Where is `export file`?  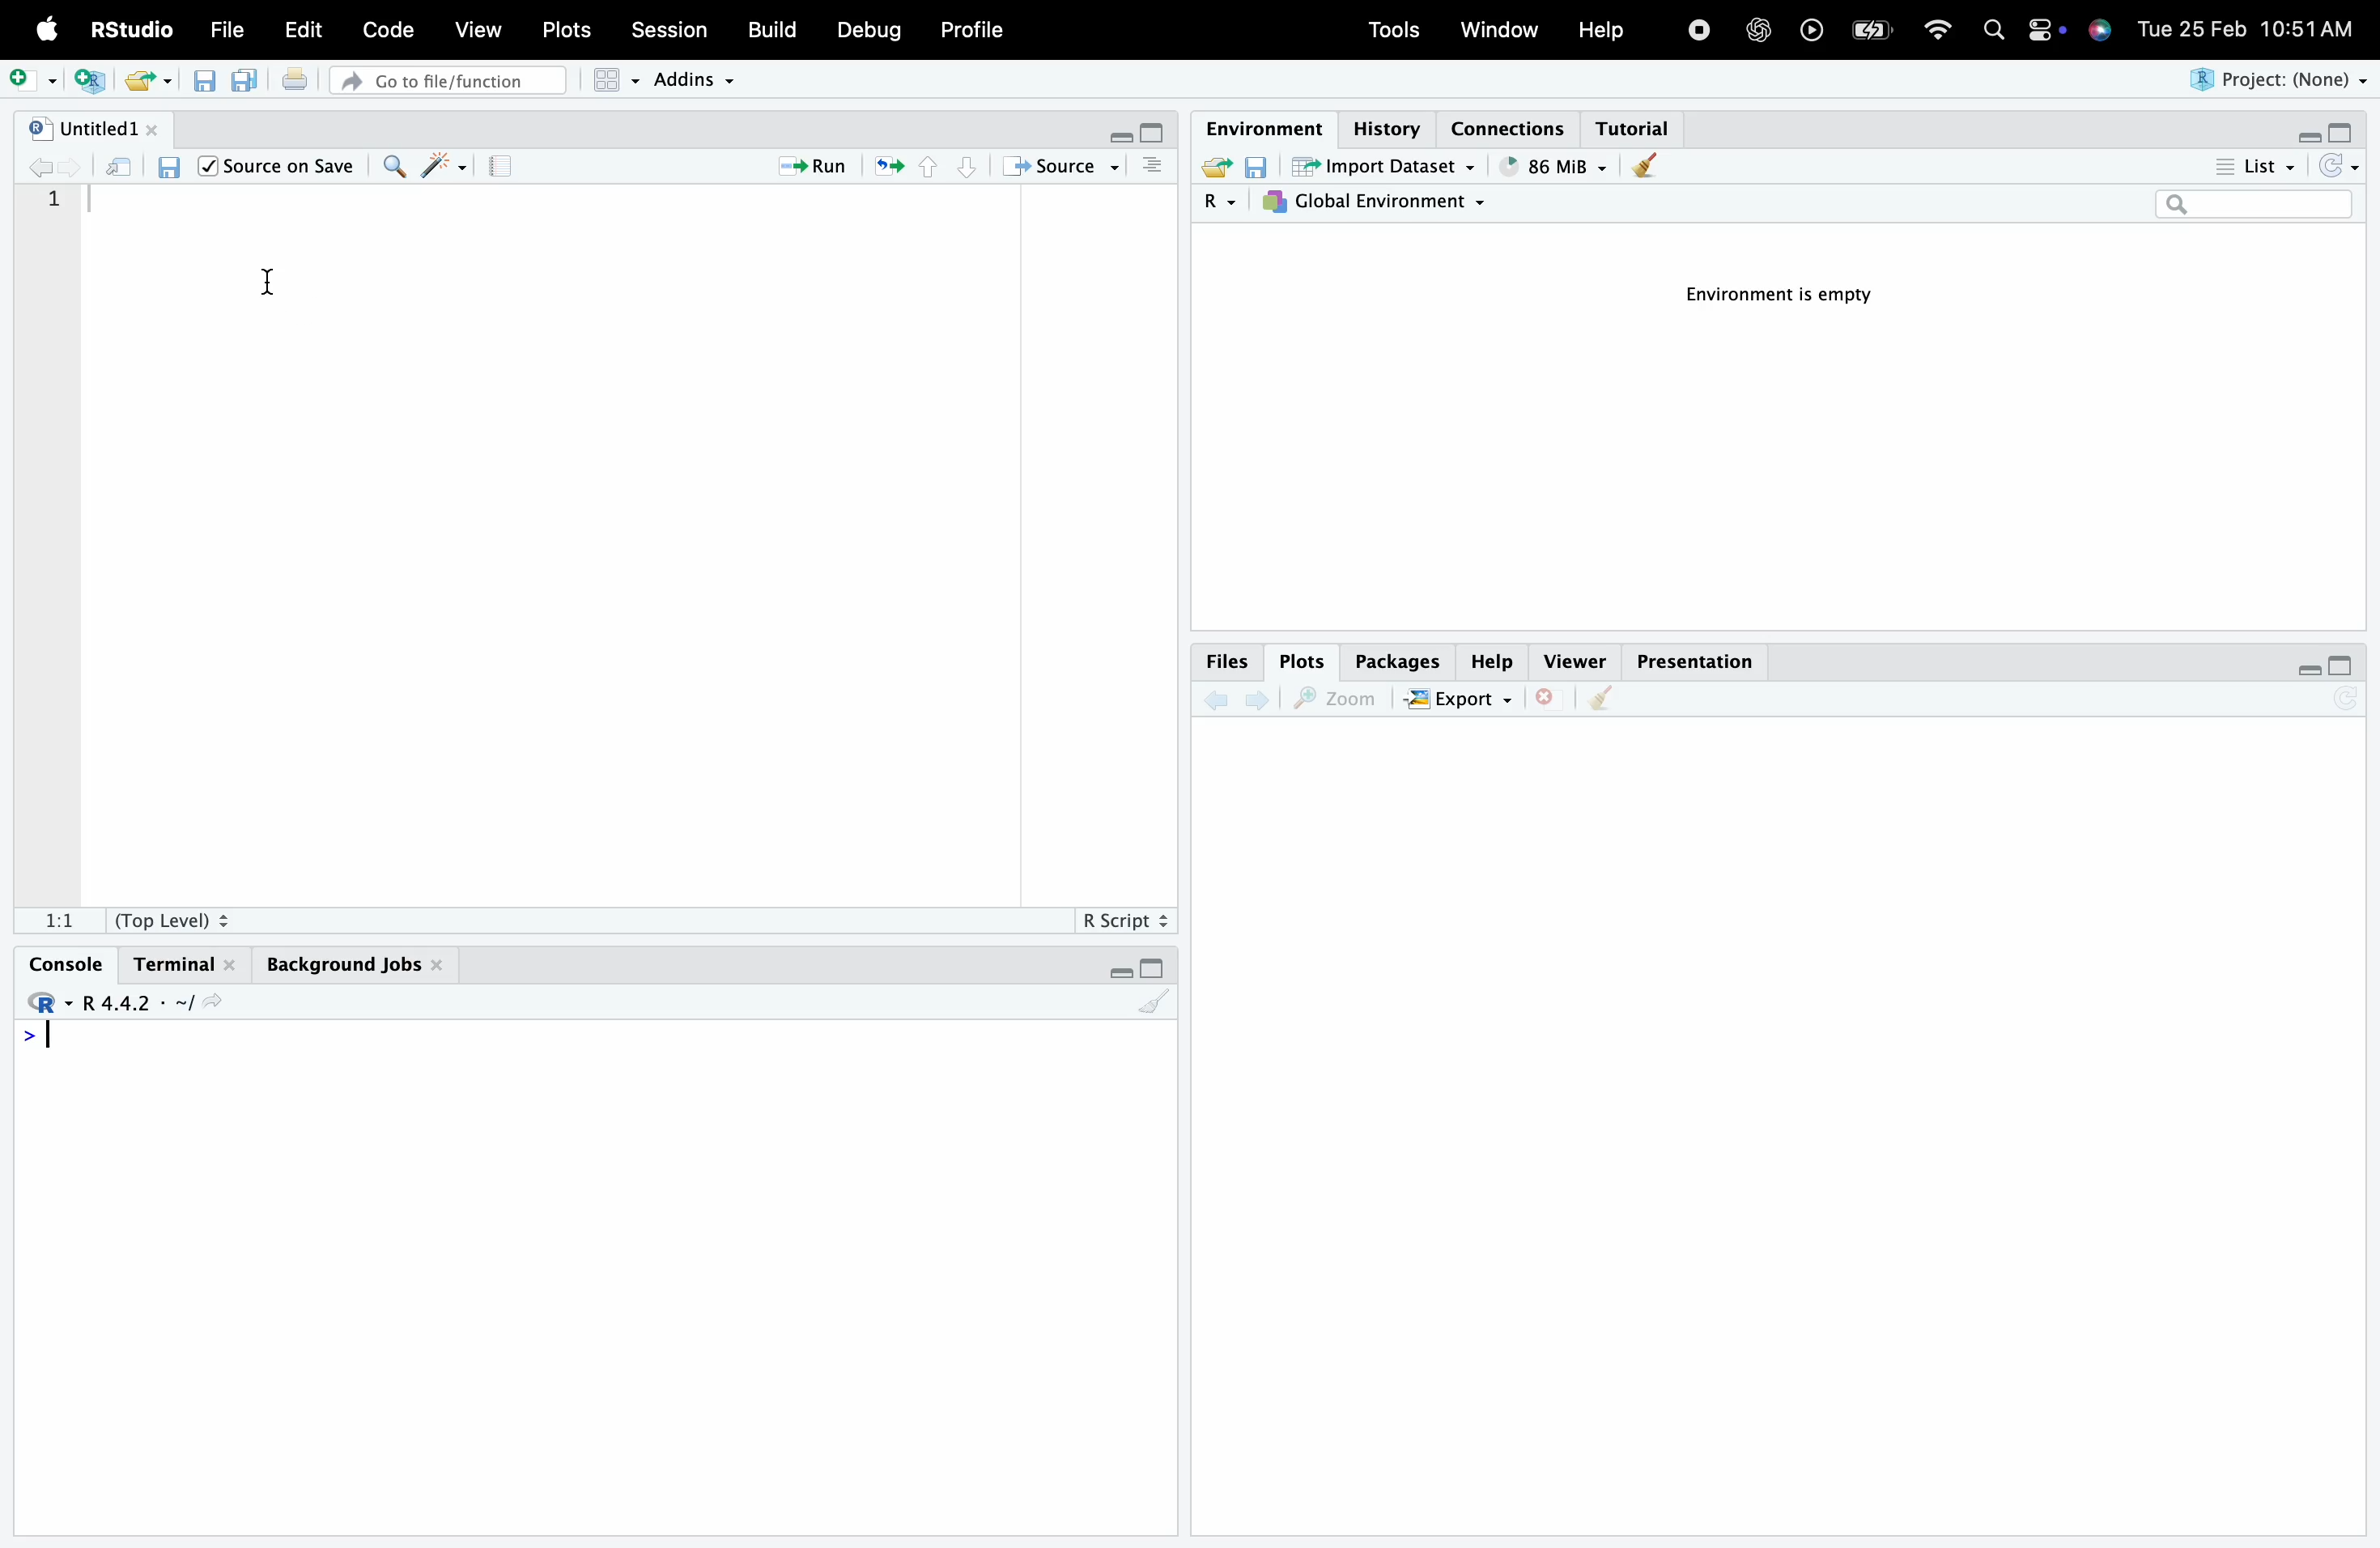
export file is located at coordinates (1208, 169).